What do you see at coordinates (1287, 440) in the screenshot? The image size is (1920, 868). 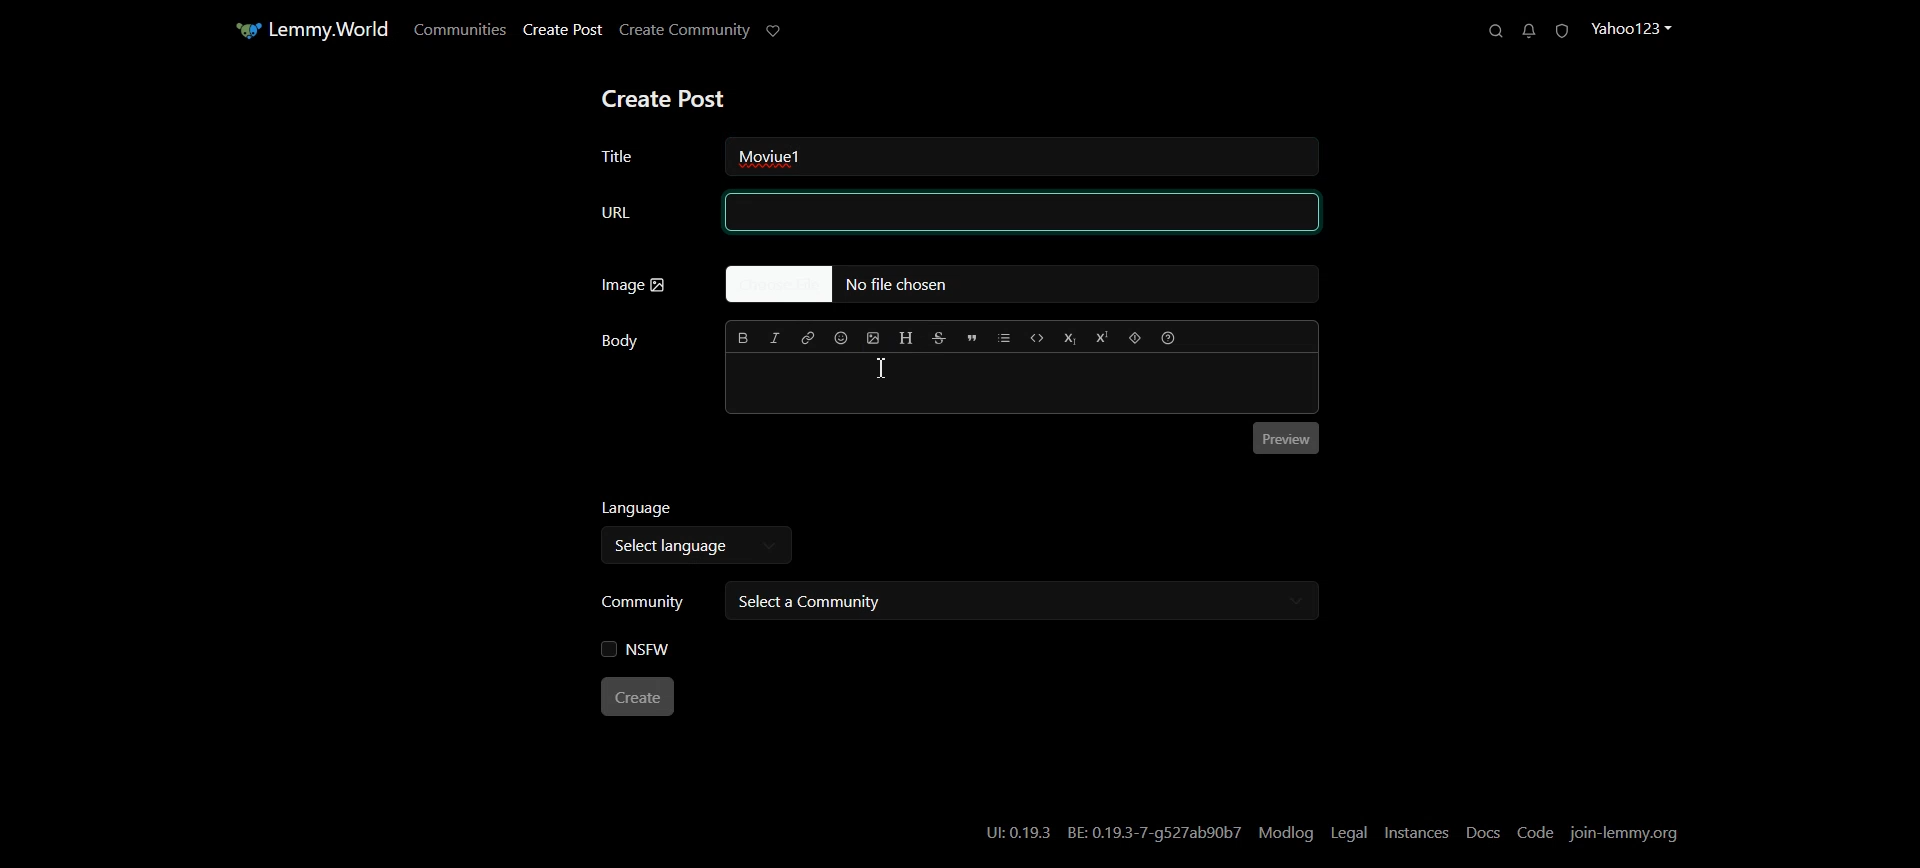 I see `Preview` at bounding box center [1287, 440].